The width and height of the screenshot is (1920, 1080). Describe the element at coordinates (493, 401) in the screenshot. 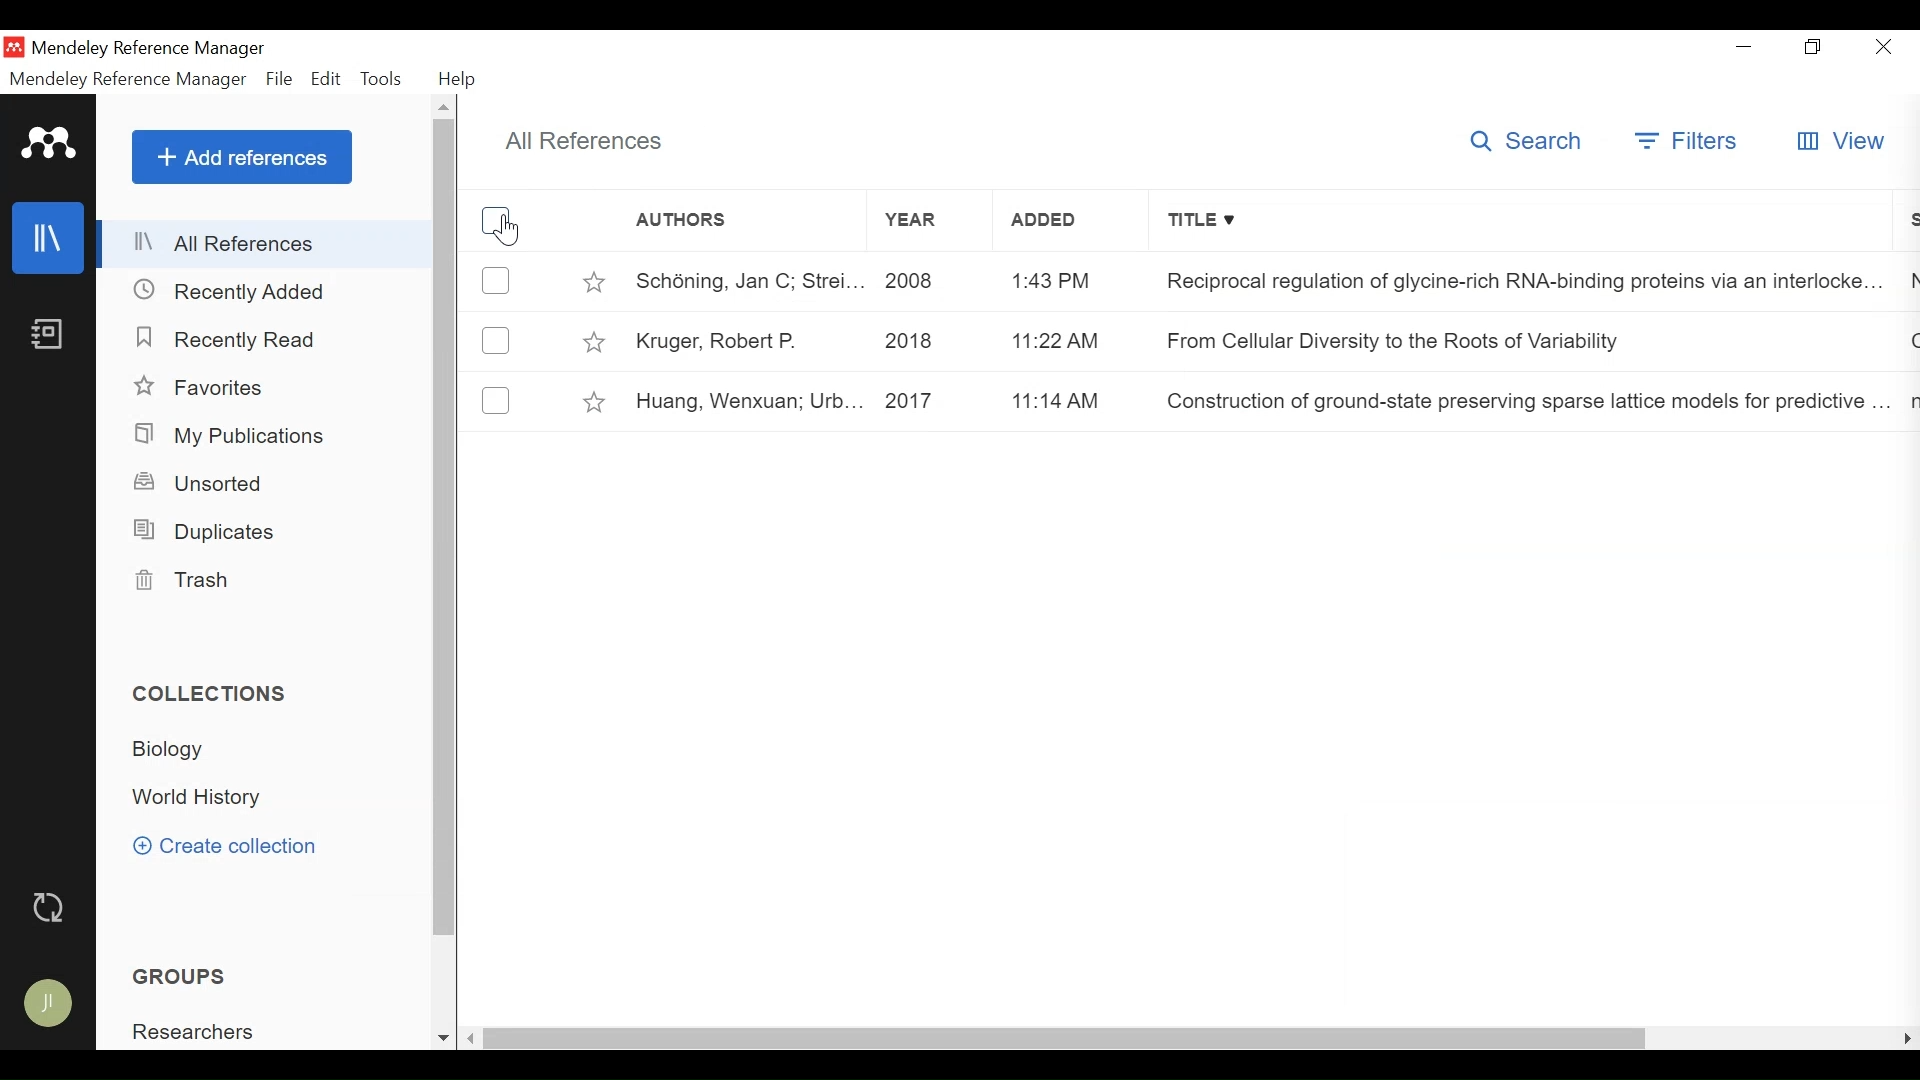

I see `(un)select` at that location.